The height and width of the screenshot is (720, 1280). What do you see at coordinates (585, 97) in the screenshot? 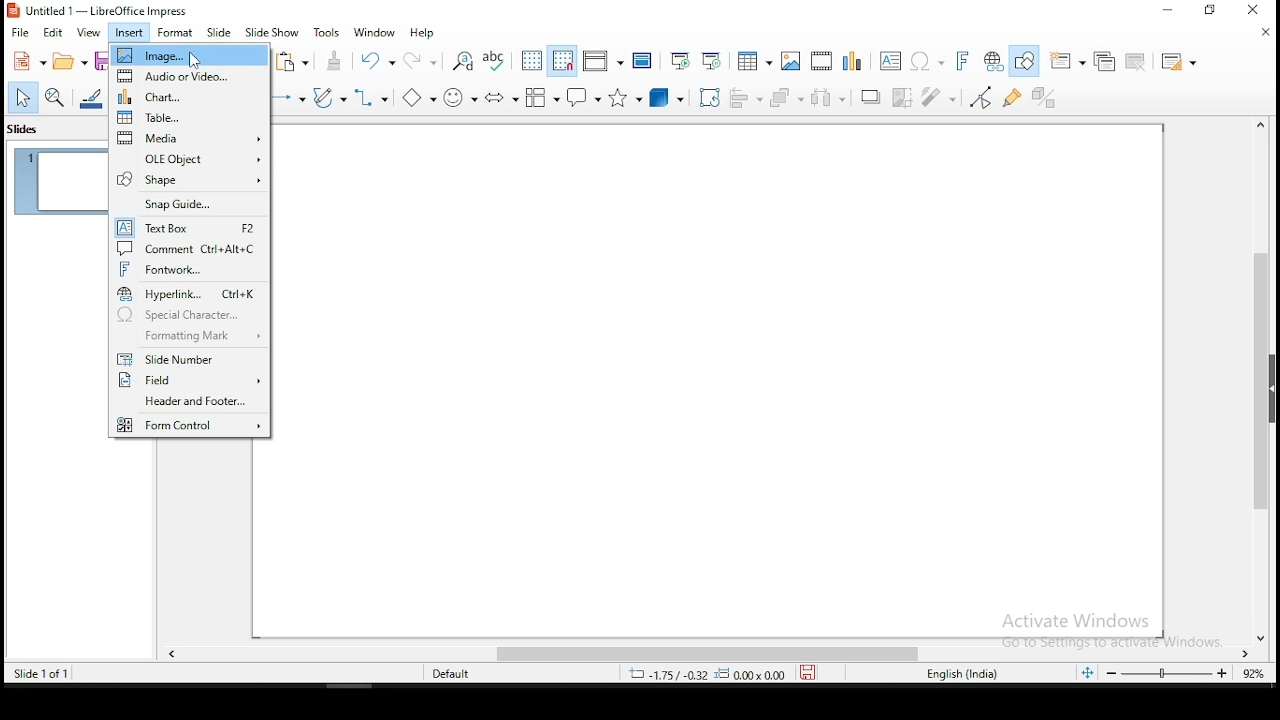
I see `callout shapes` at bounding box center [585, 97].